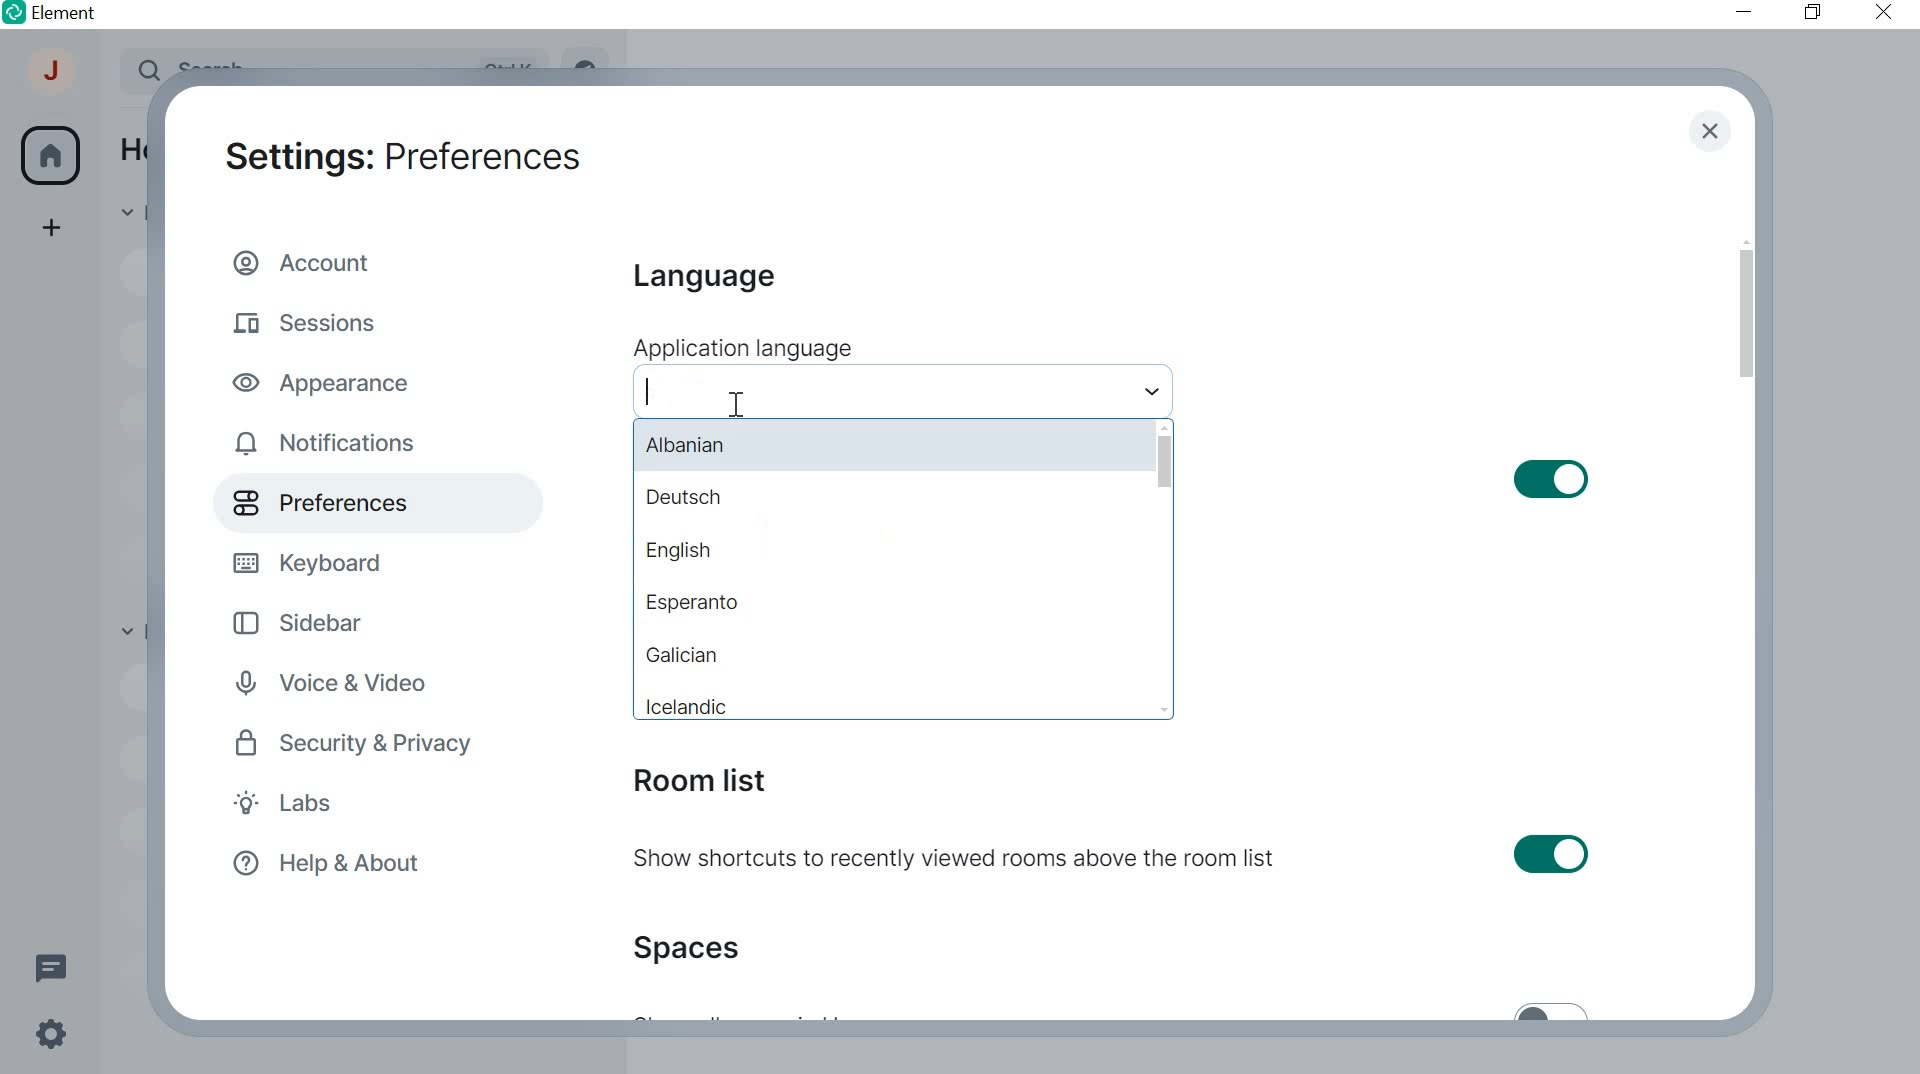 The width and height of the screenshot is (1920, 1074). I want to click on CLOSE, so click(1878, 11).